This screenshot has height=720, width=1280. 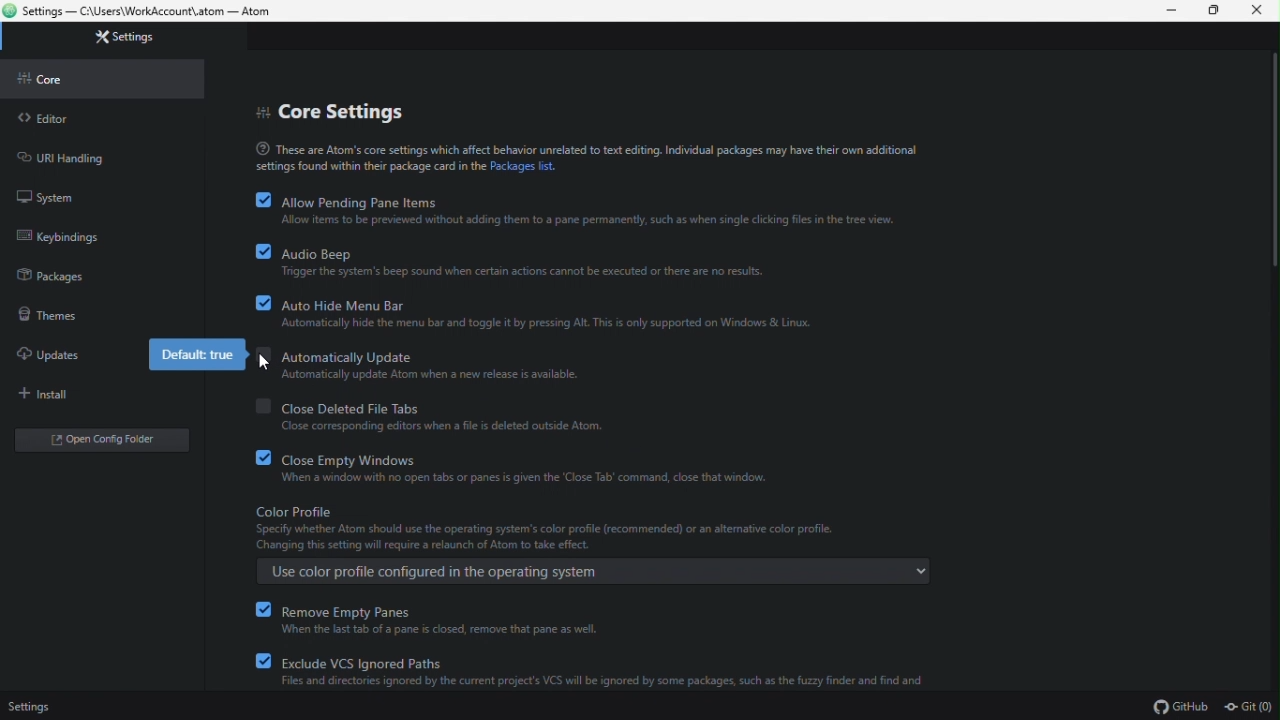 I want to click on editor, so click(x=48, y=118).